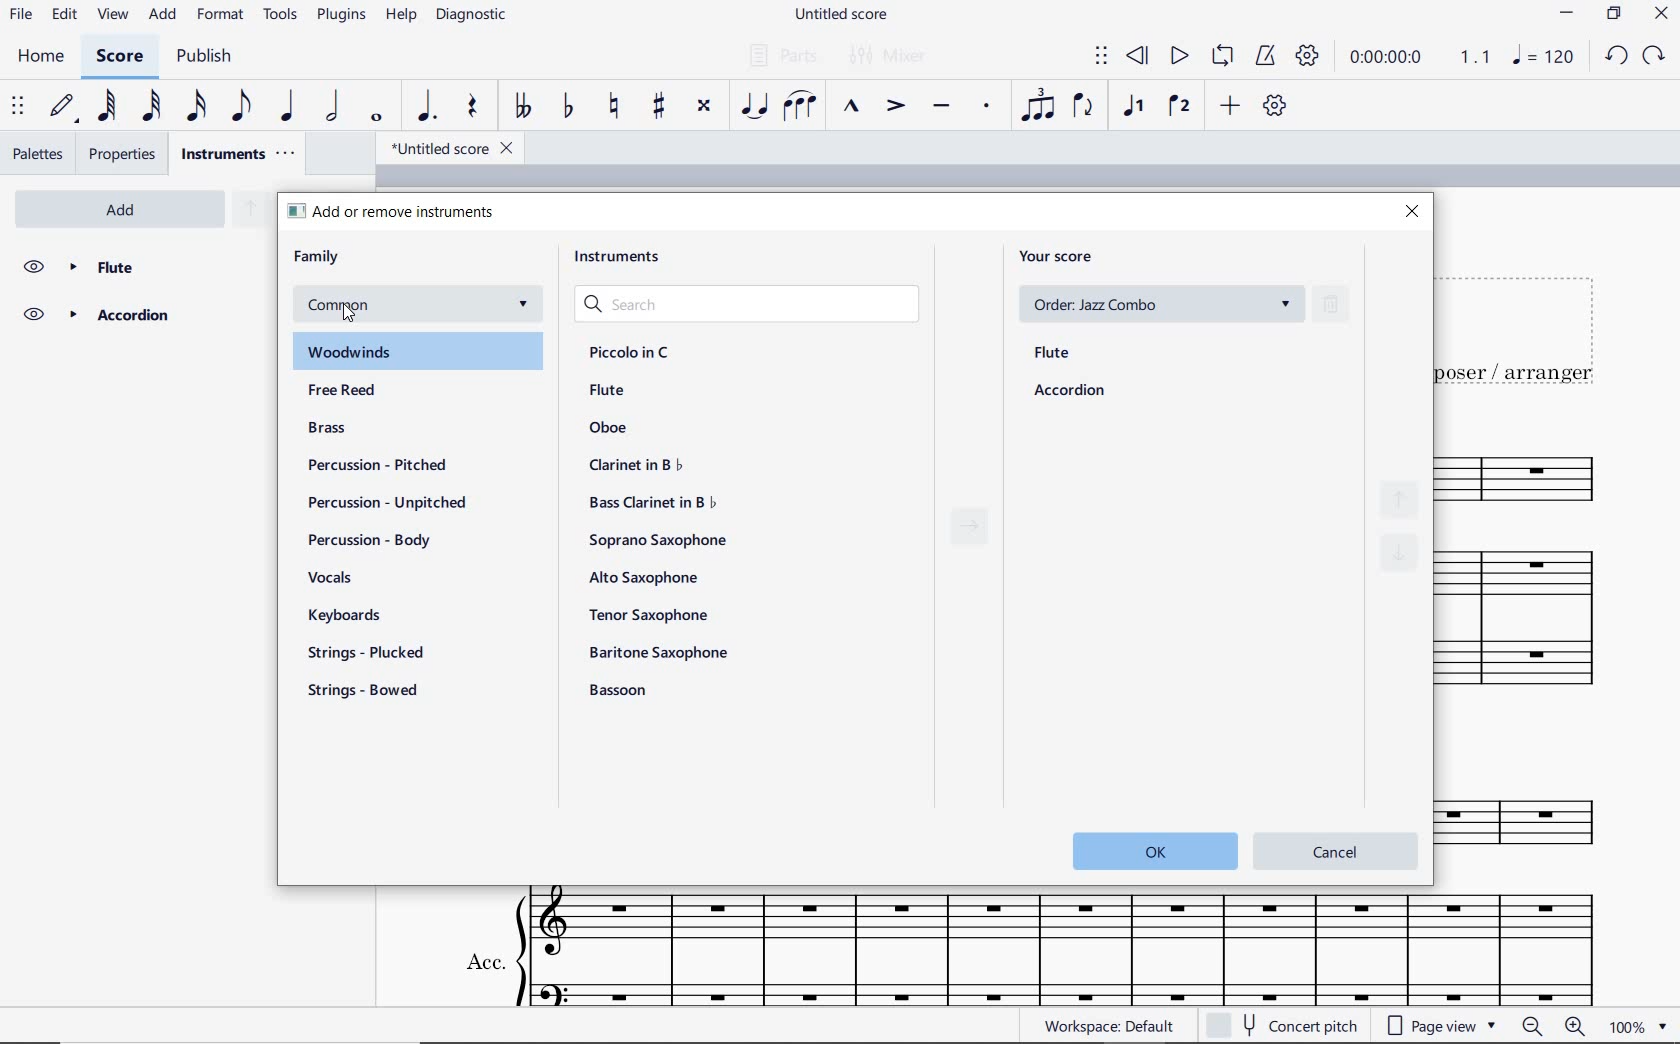 The image size is (1680, 1044). I want to click on add, so click(126, 209).